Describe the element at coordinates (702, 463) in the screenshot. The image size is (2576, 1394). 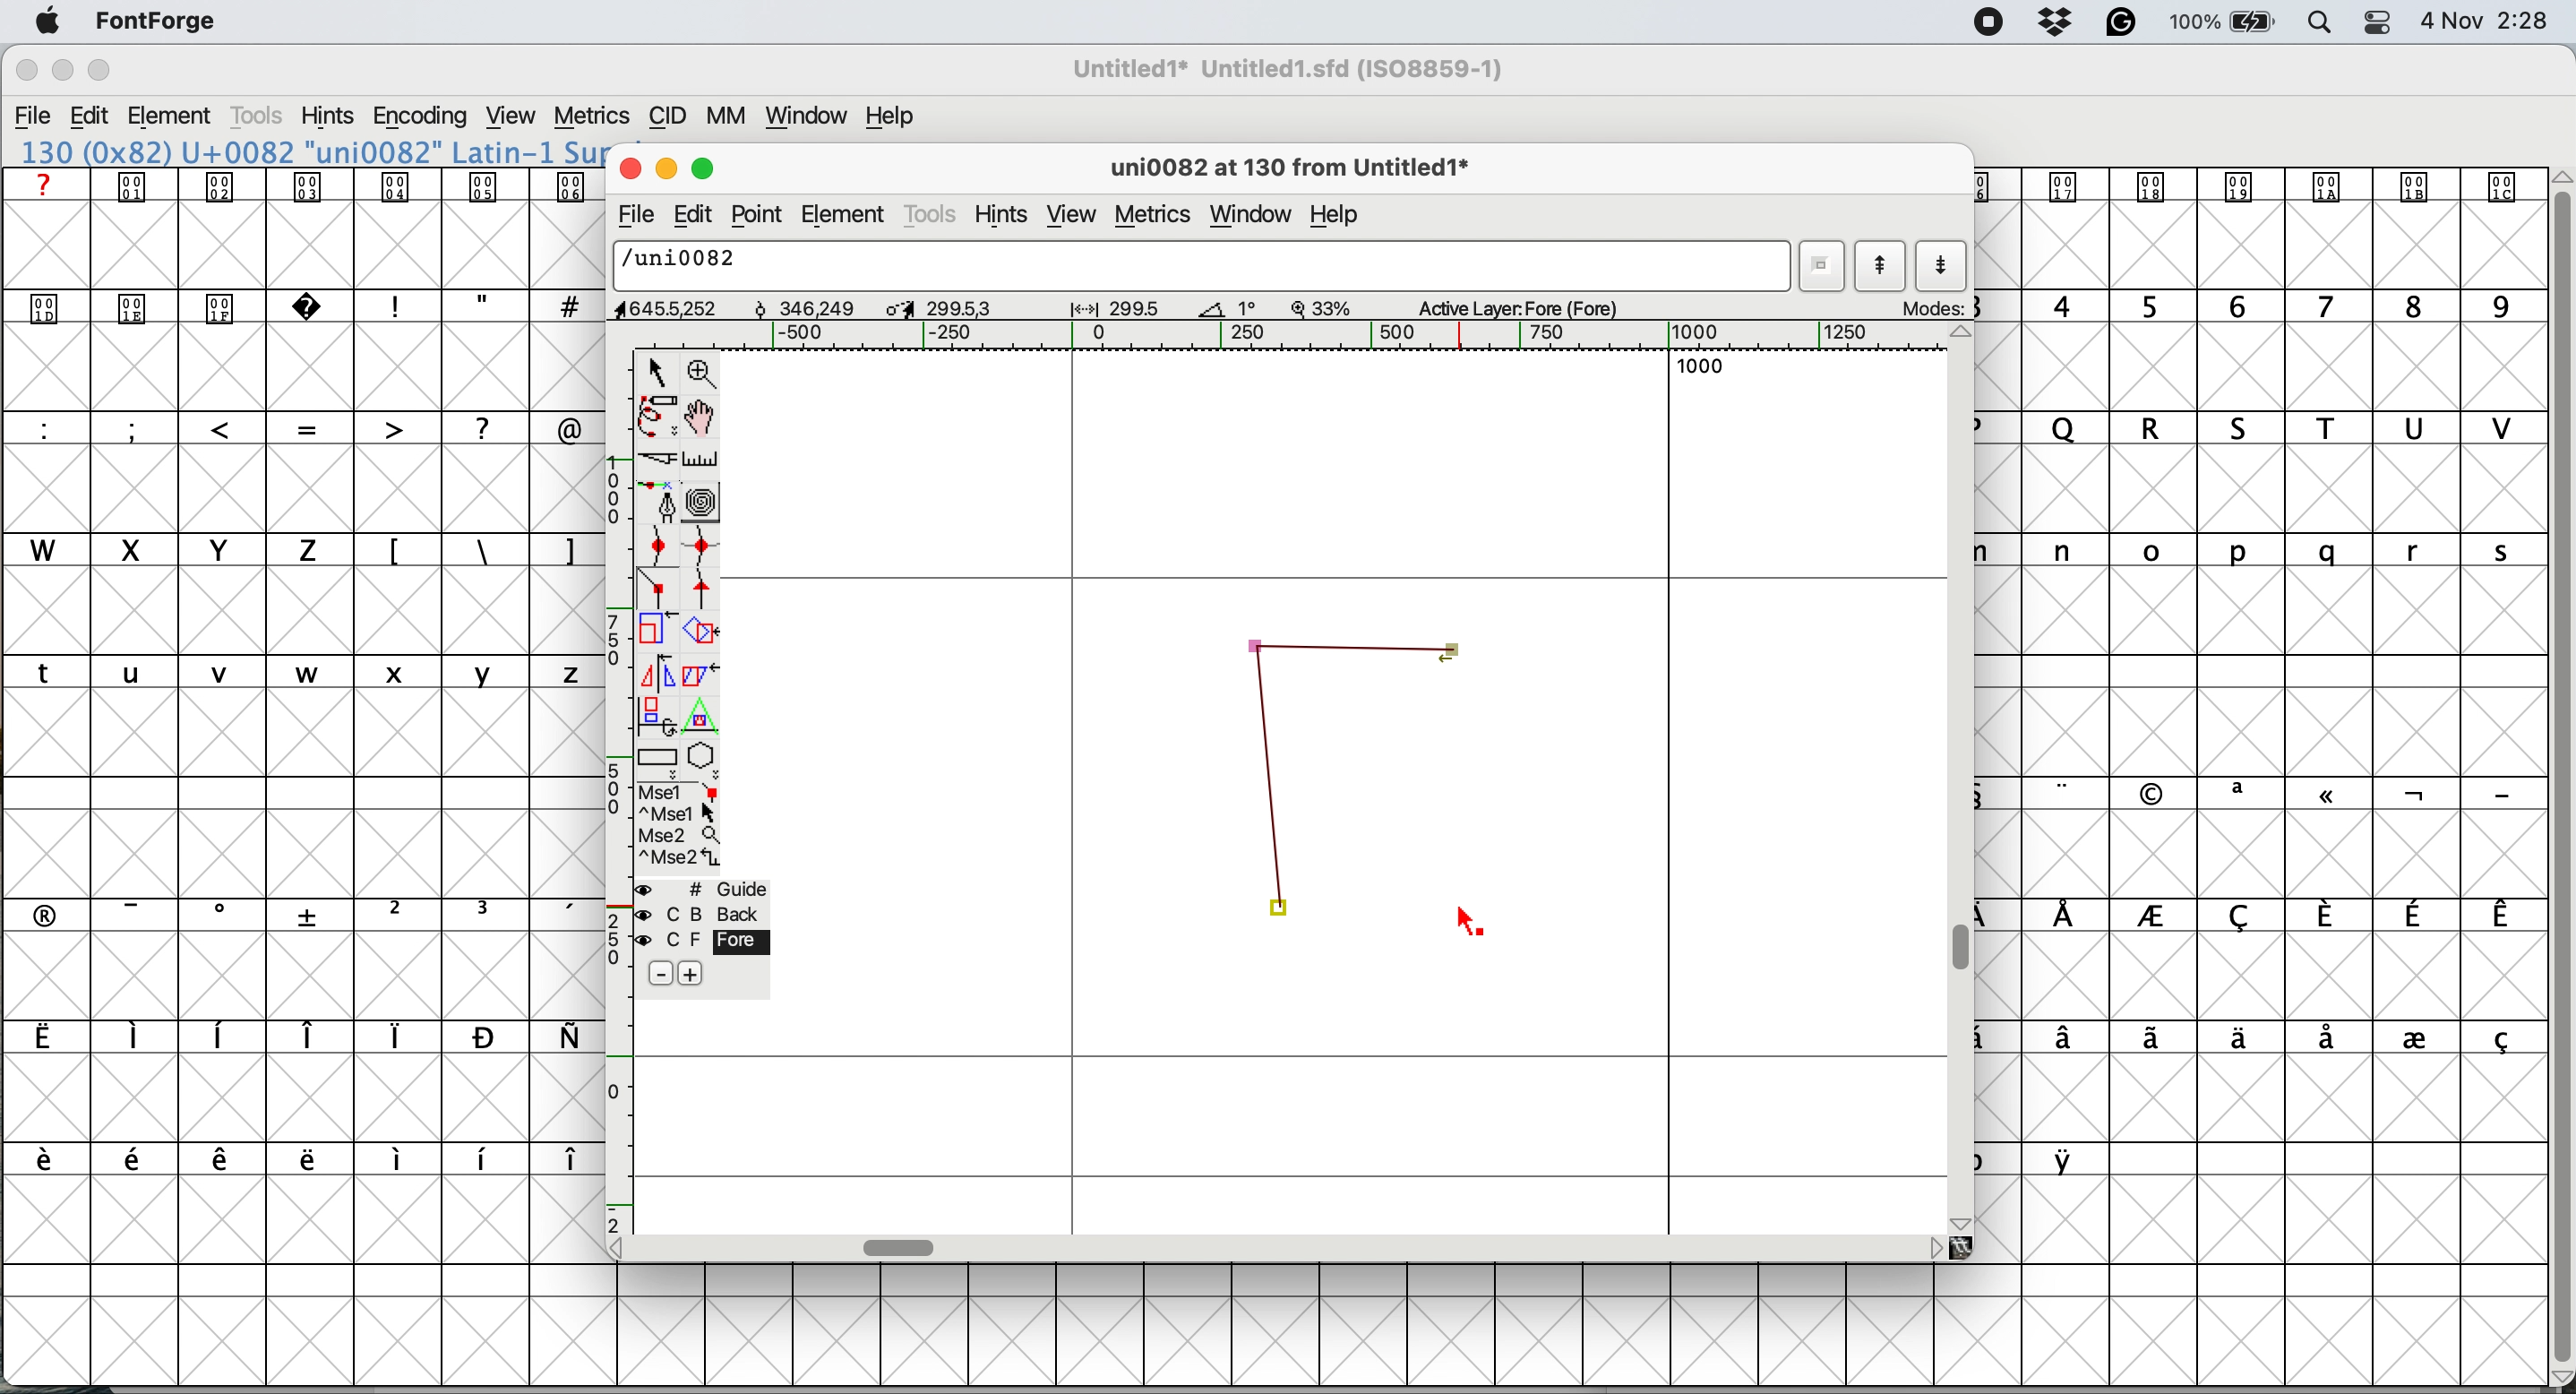
I see `measure distance between two points` at that location.